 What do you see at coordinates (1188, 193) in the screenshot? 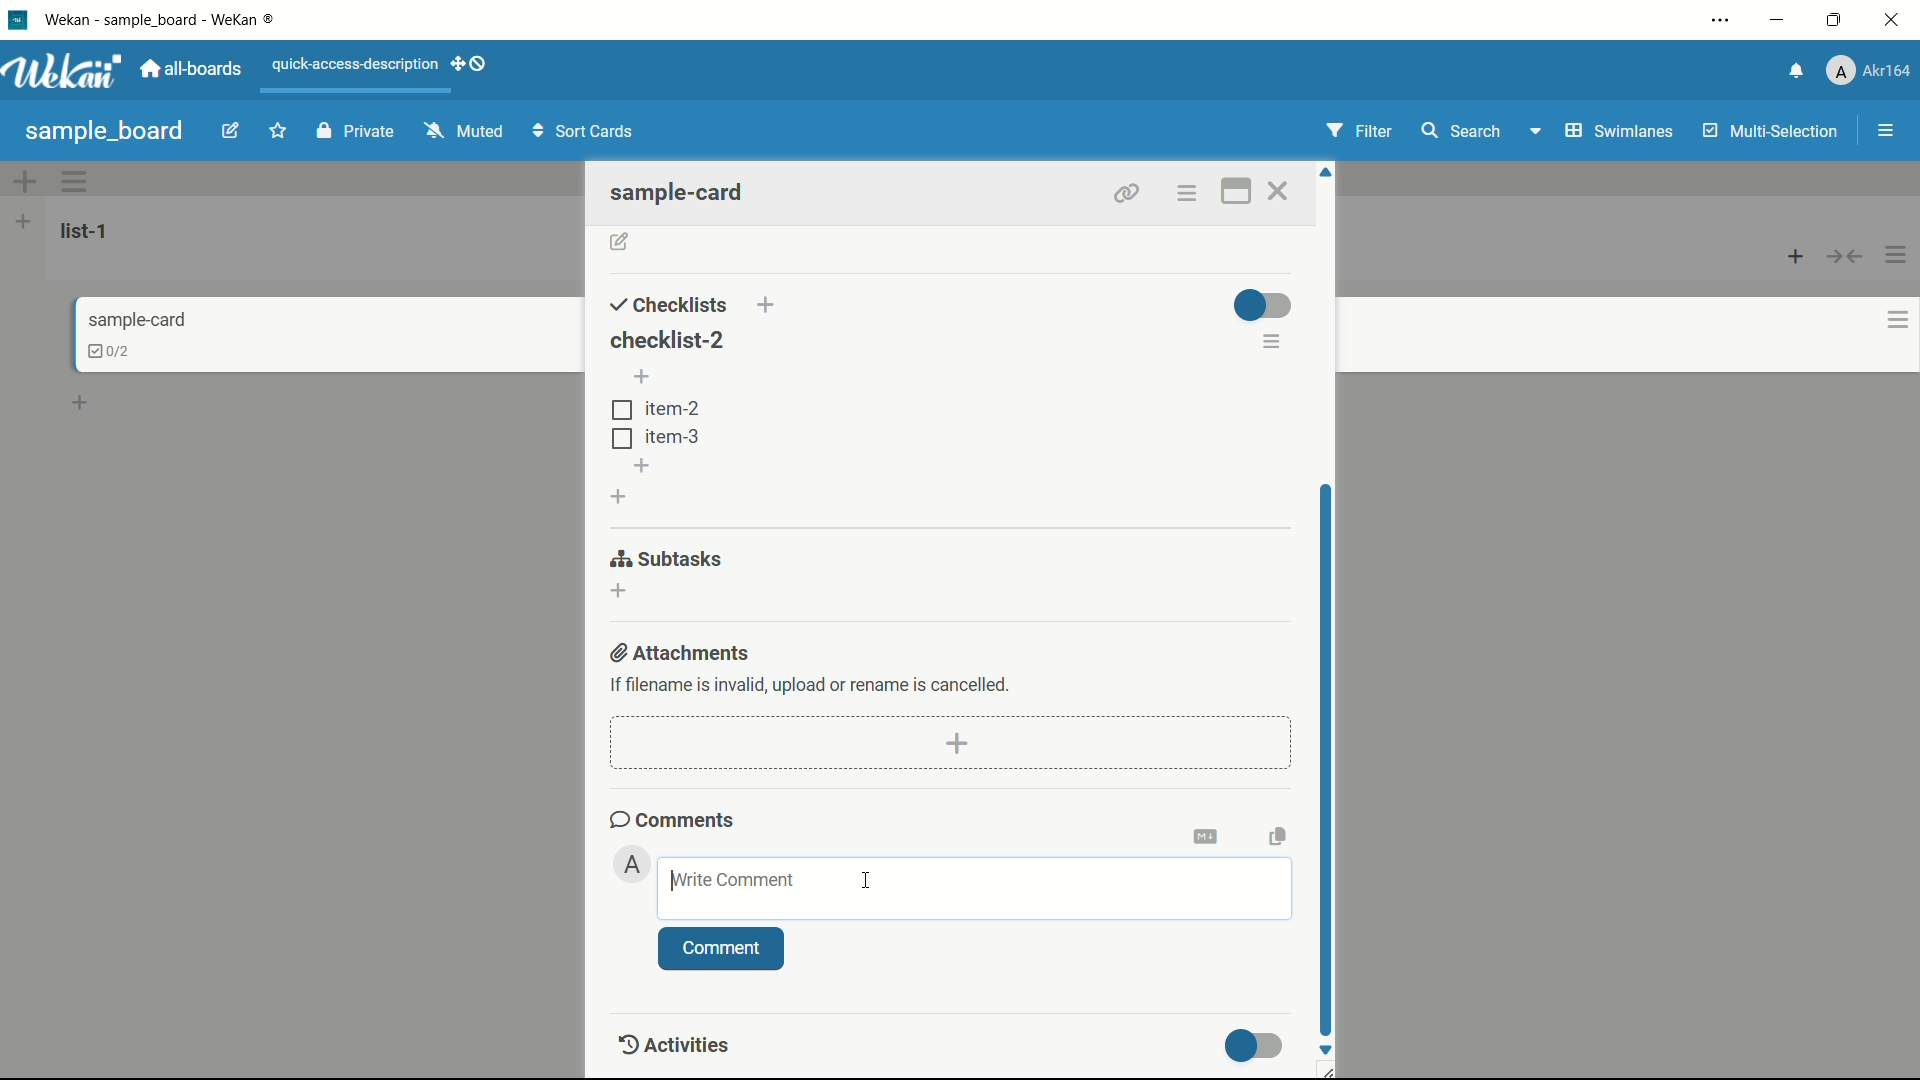
I see `options` at bounding box center [1188, 193].